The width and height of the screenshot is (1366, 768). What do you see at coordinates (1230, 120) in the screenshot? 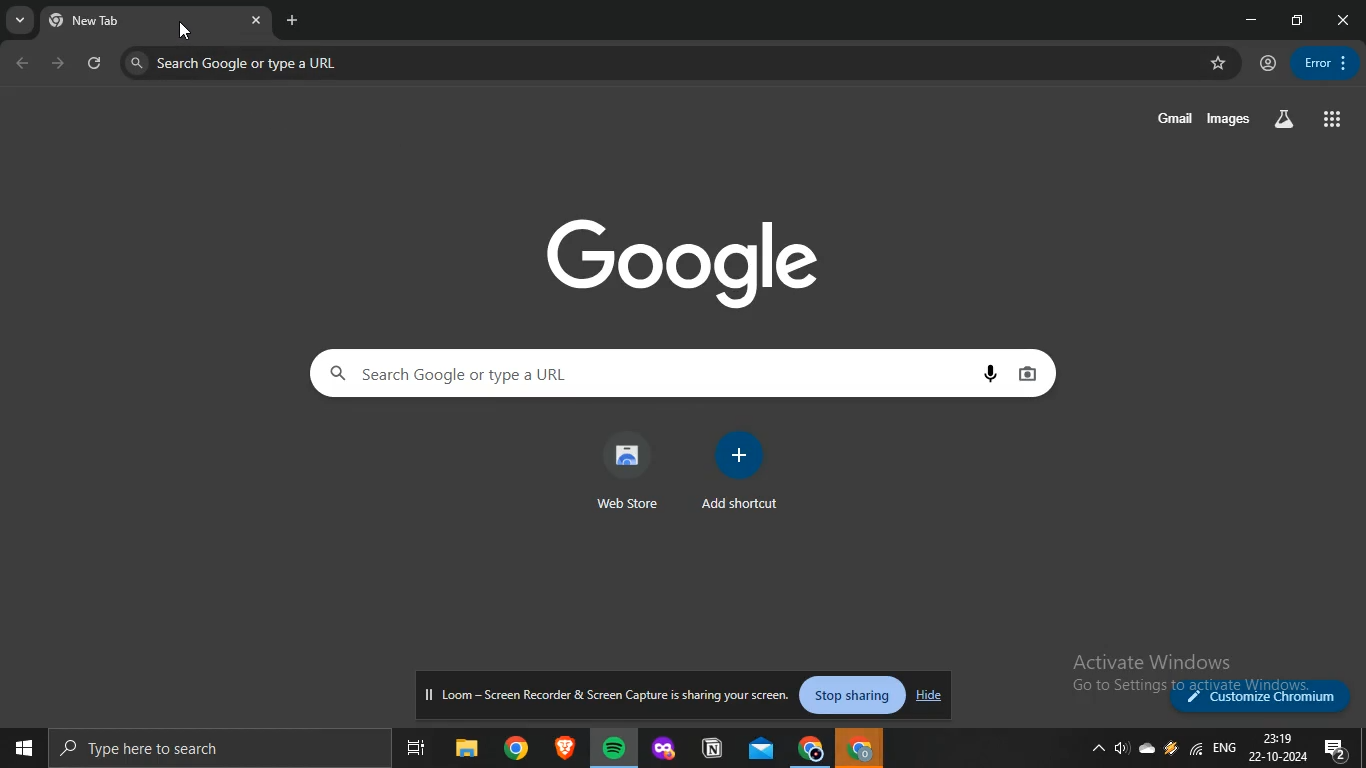
I see `images` at bounding box center [1230, 120].